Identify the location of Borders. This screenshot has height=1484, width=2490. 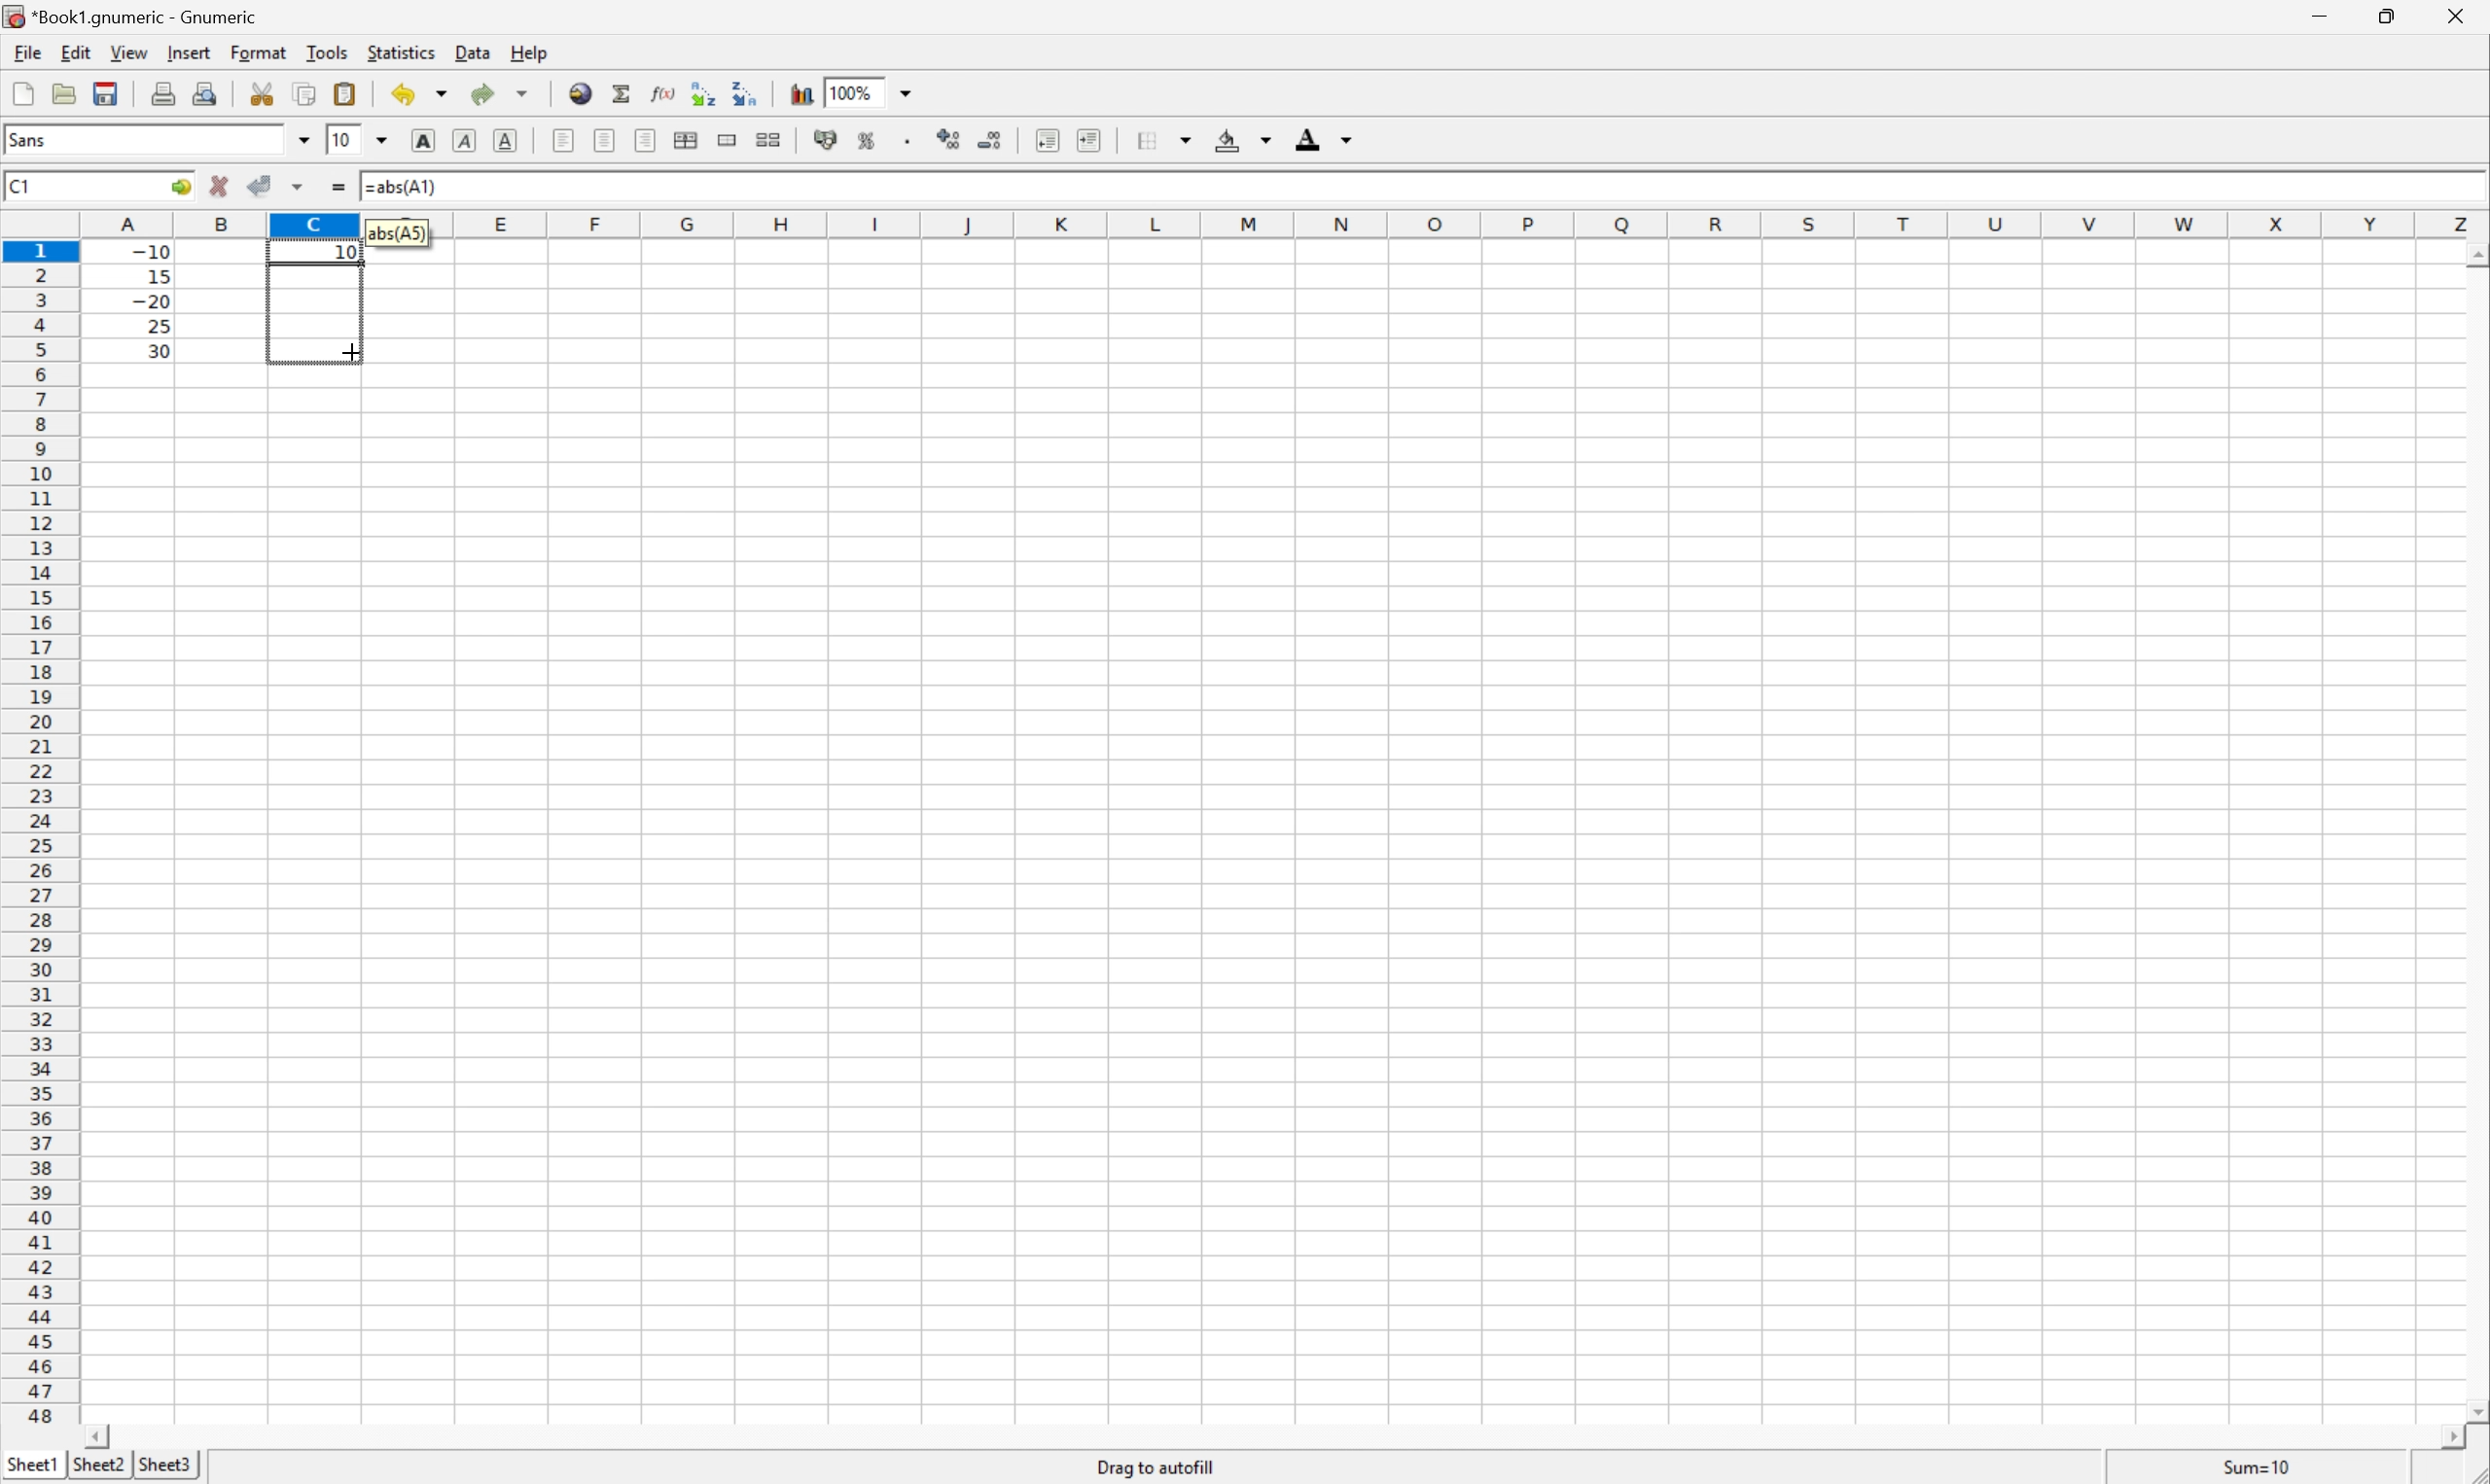
(1142, 139).